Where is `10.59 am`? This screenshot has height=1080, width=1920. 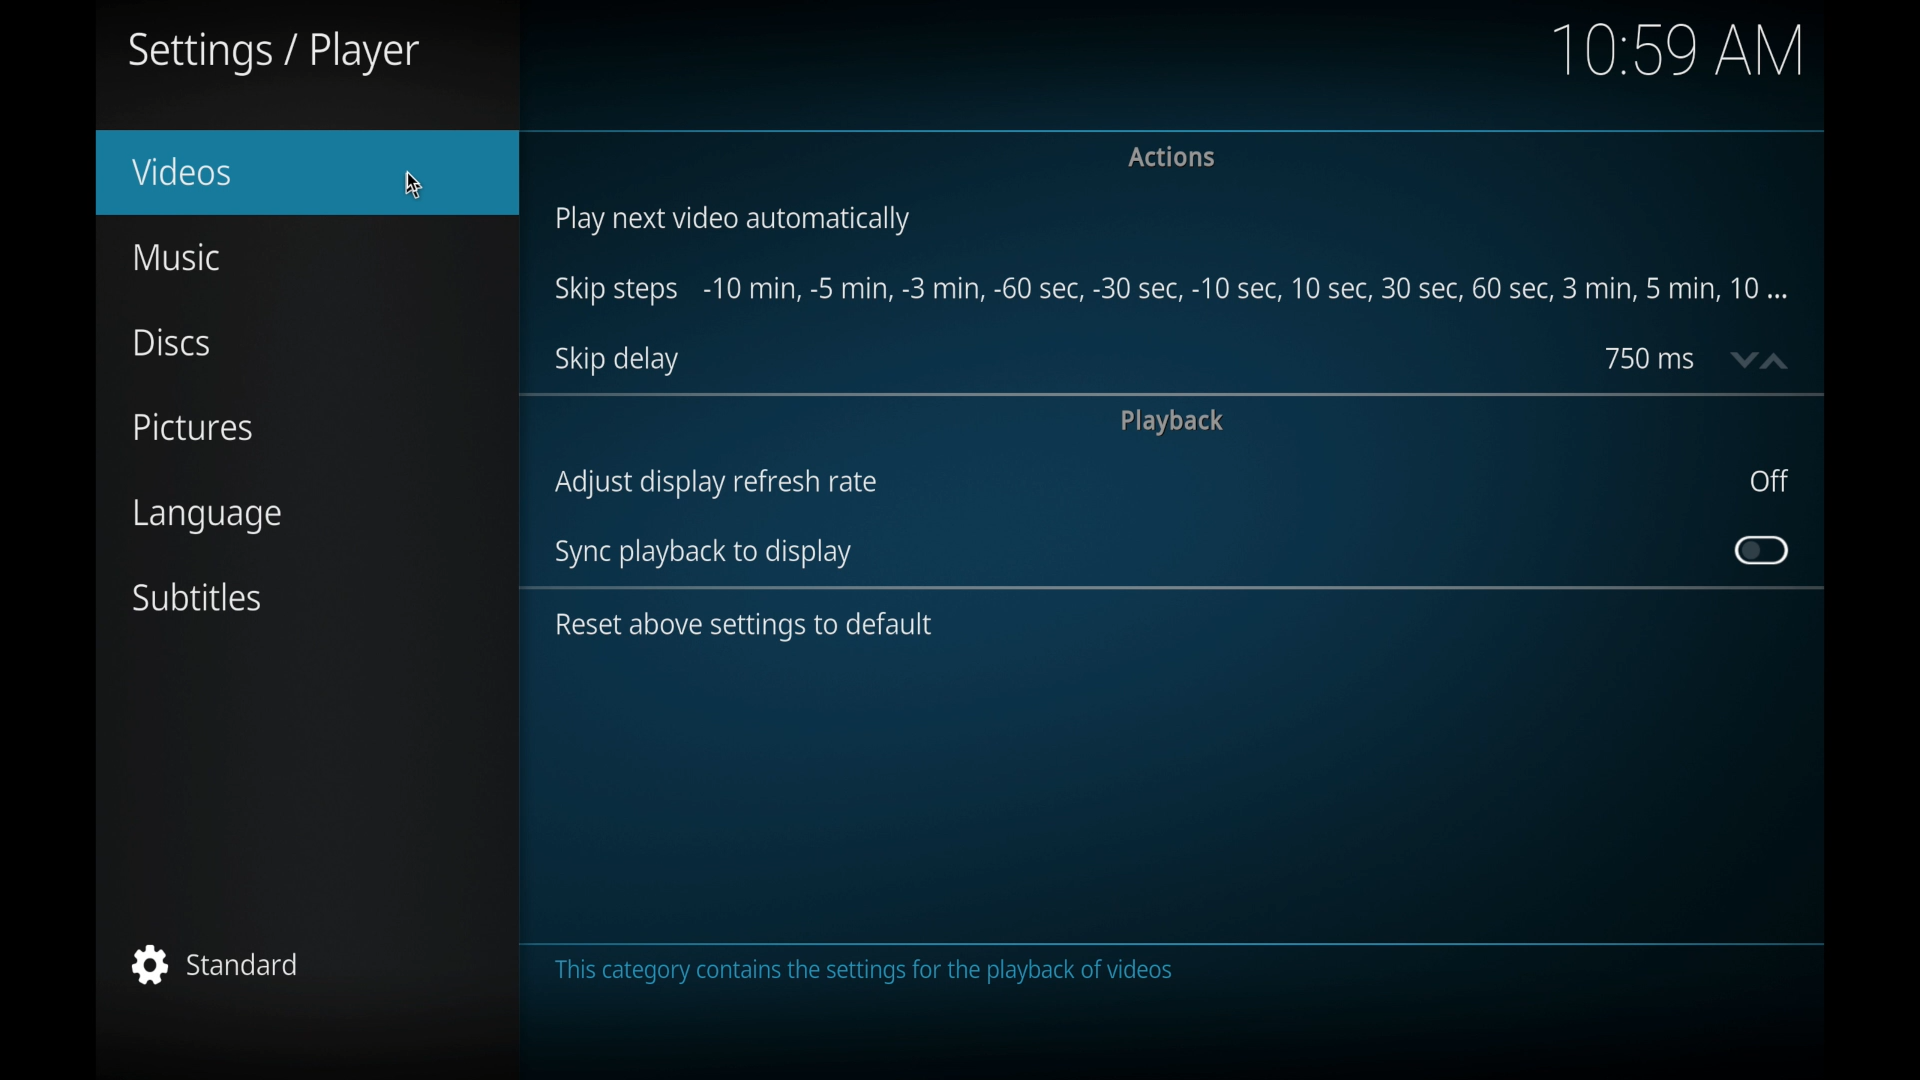
10.59 am is located at coordinates (1676, 51).